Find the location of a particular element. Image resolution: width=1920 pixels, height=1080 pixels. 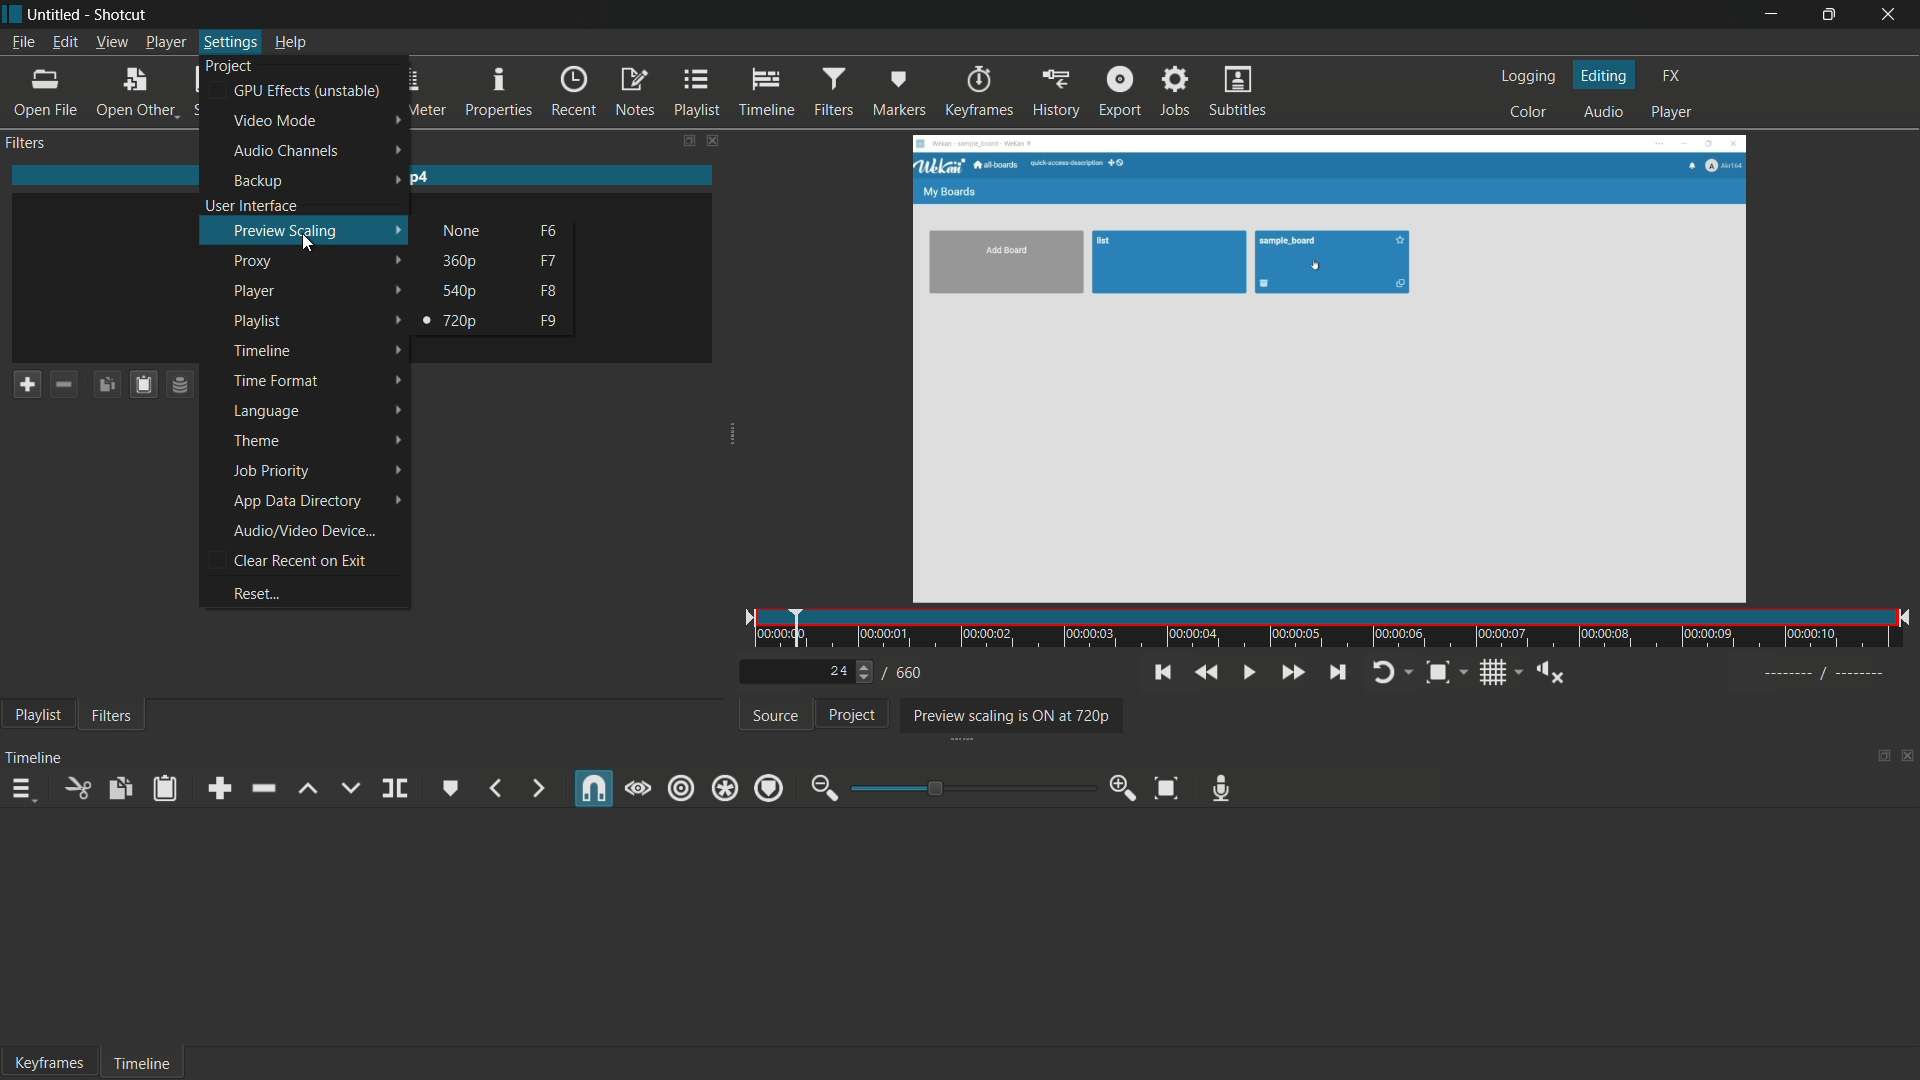

720p is located at coordinates (459, 321).